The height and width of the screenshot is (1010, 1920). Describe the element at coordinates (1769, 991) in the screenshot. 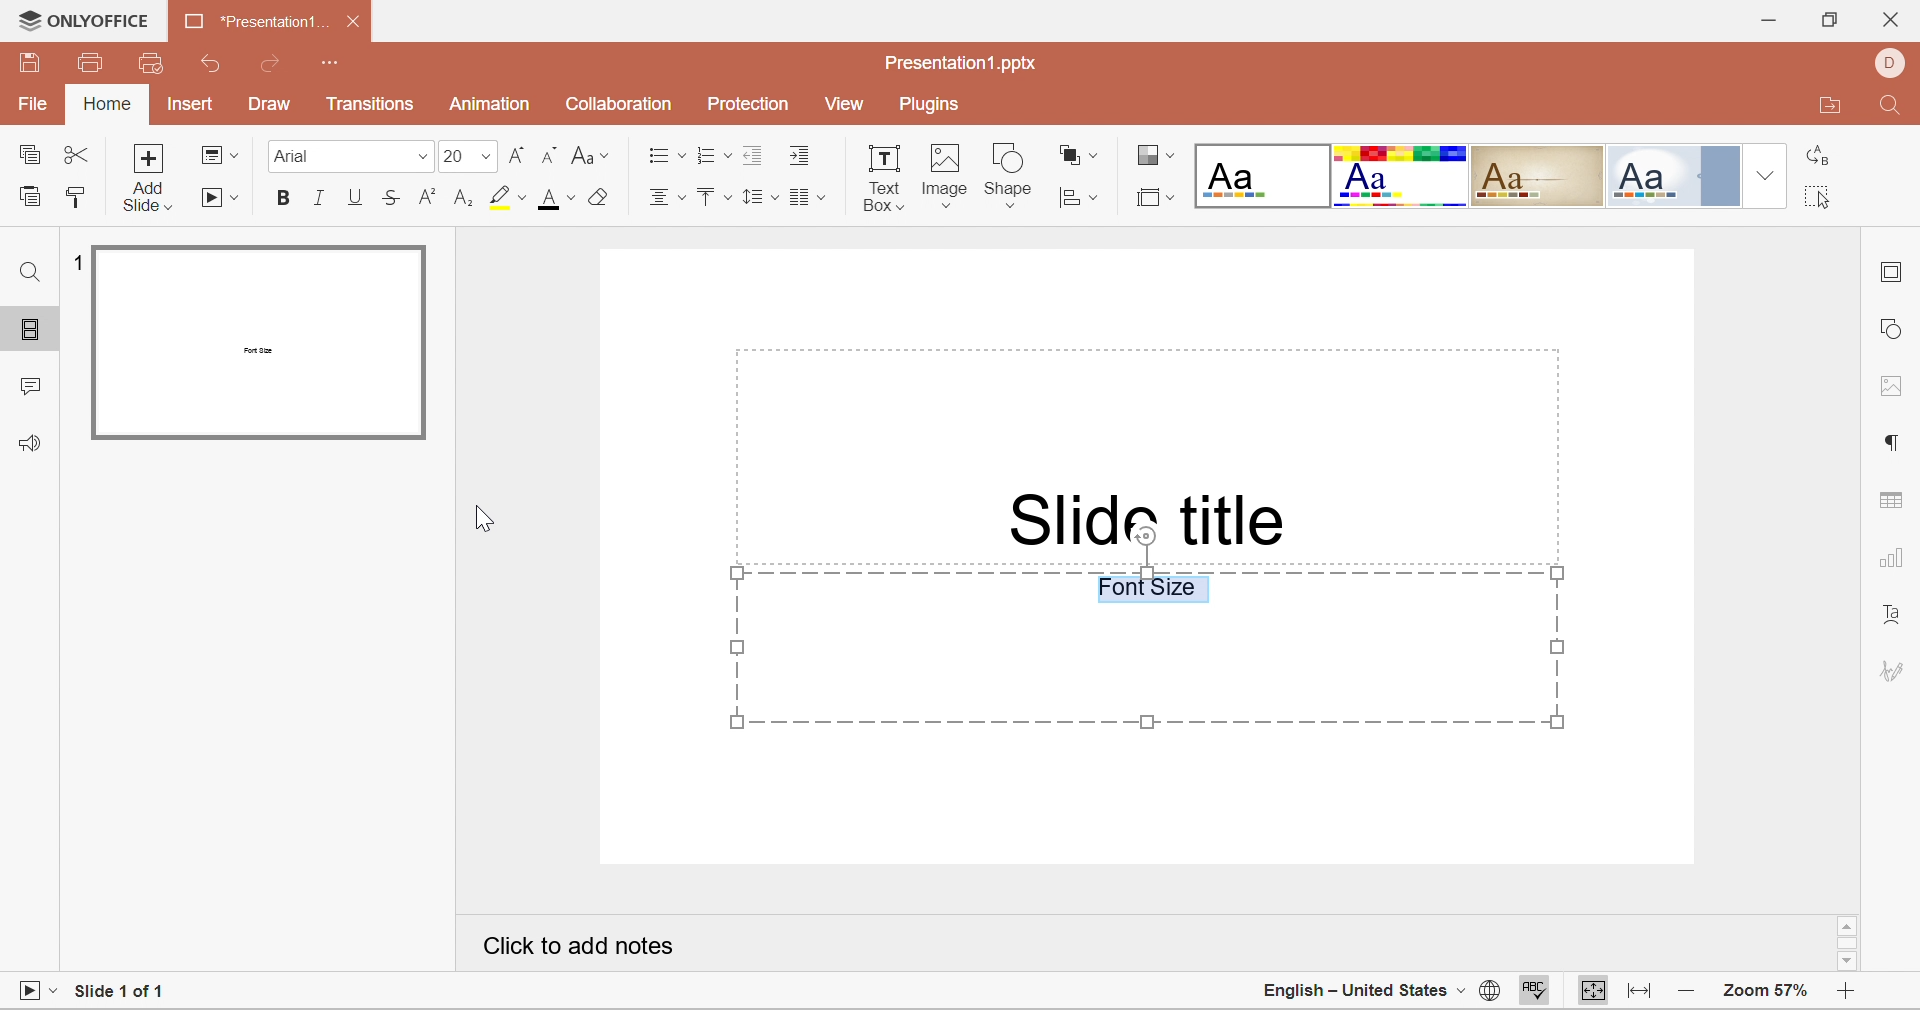

I see `Zoom 57%` at that location.